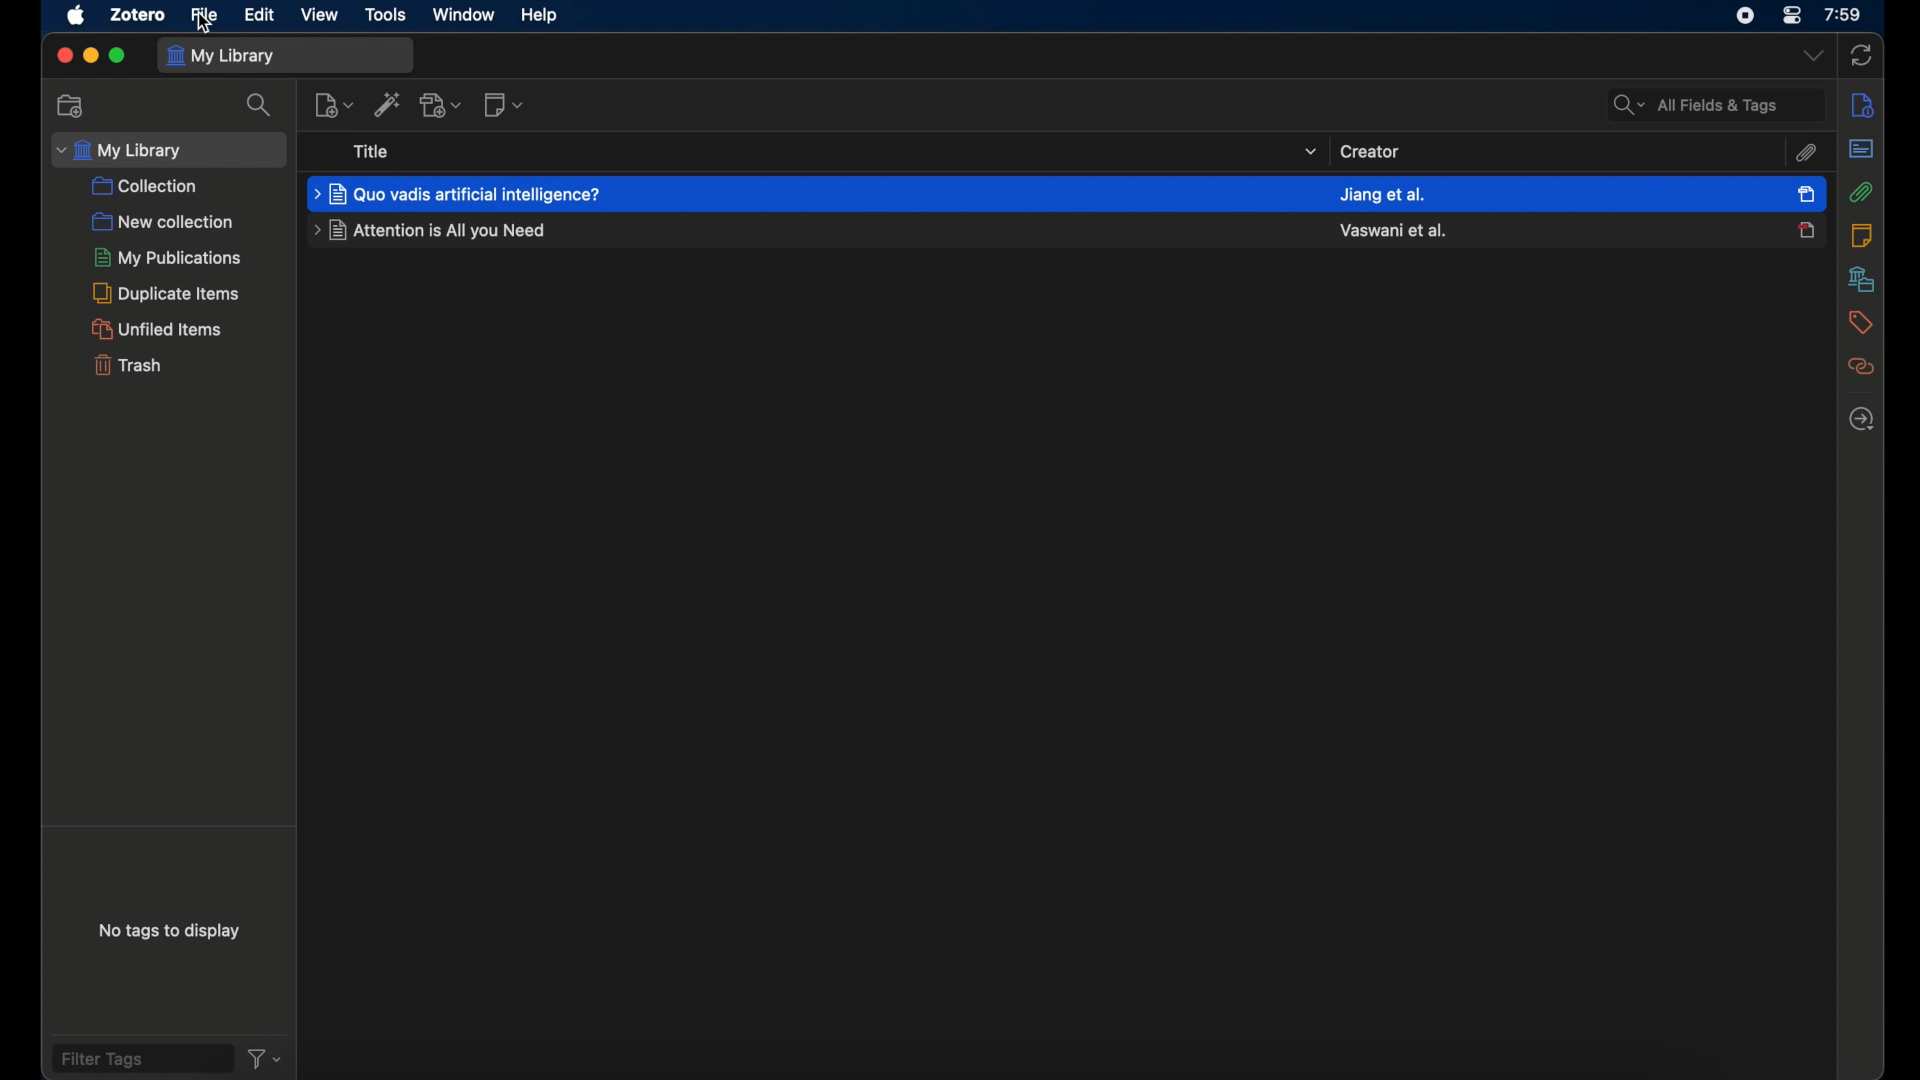  What do you see at coordinates (540, 16) in the screenshot?
I see `help` at bounding box center [540, 16].